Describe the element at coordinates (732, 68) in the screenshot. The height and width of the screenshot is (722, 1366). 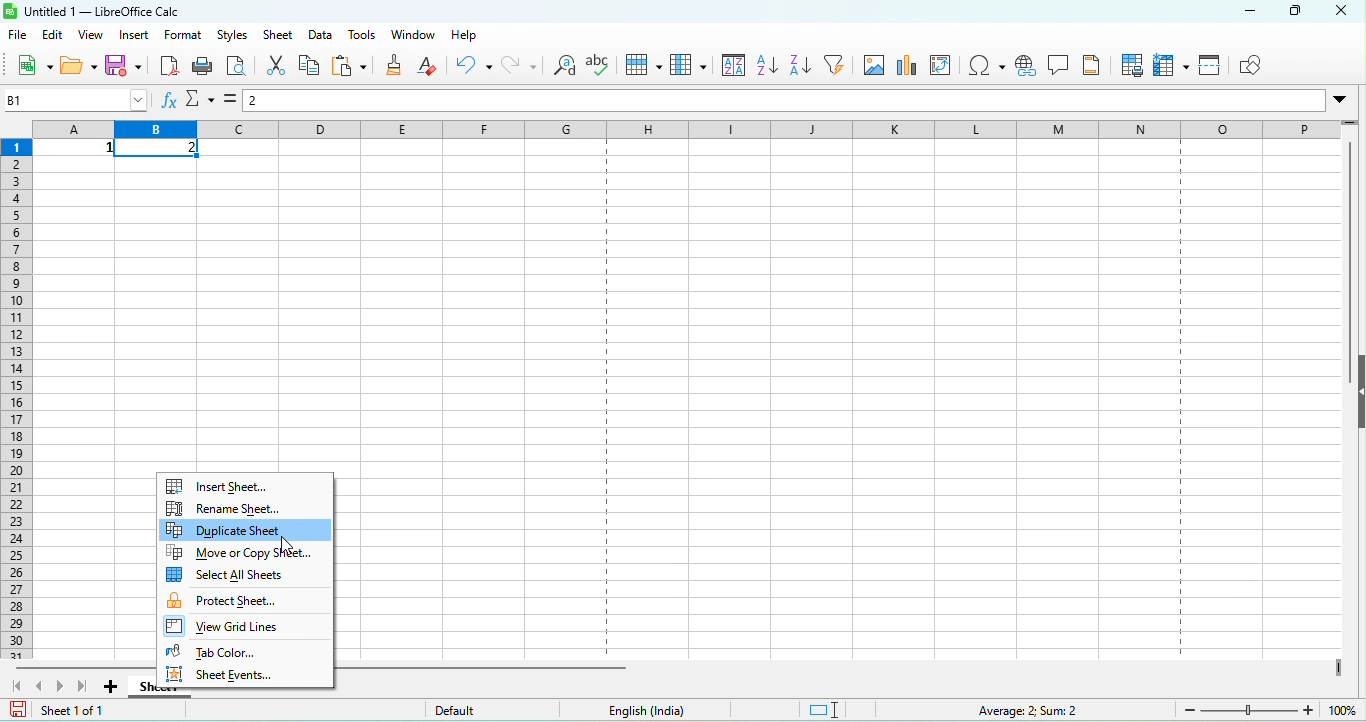
I see `sort` at that location.